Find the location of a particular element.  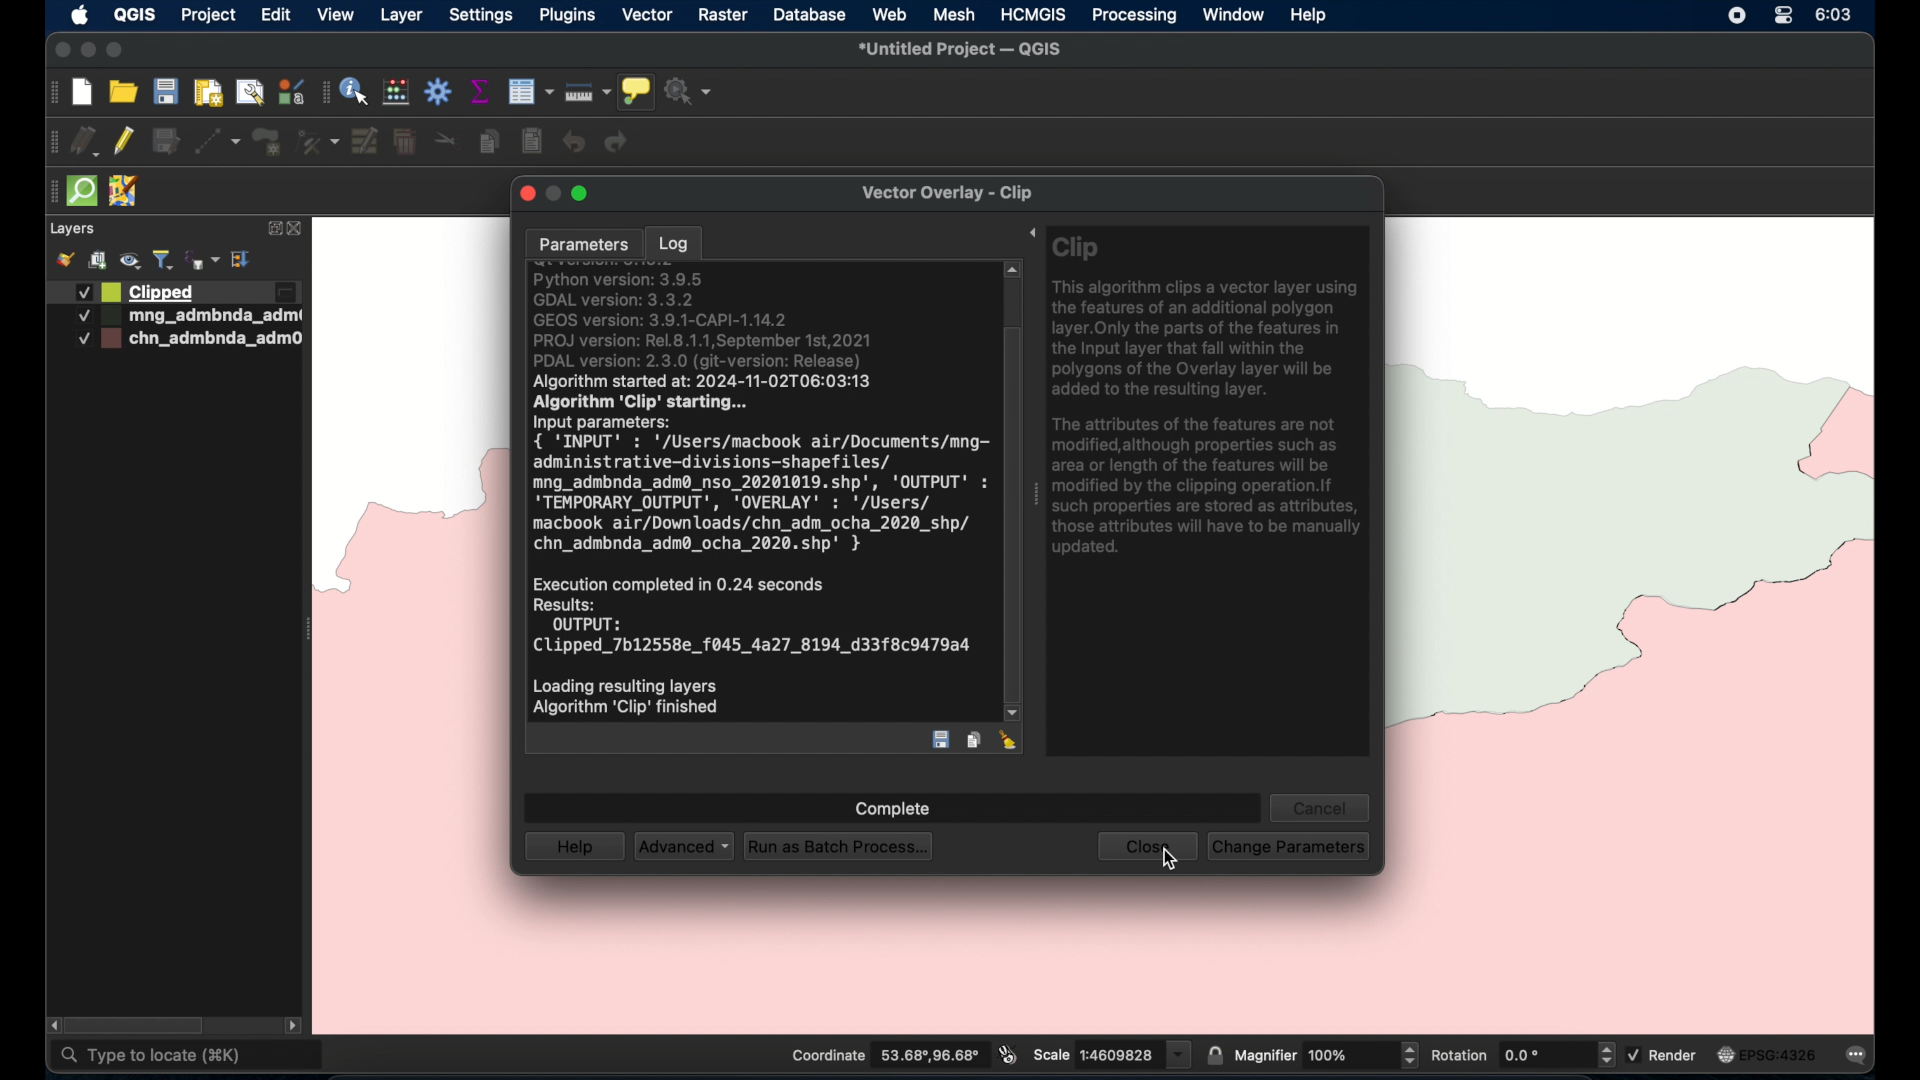

coordinate is located at coordinates (883, 1055).